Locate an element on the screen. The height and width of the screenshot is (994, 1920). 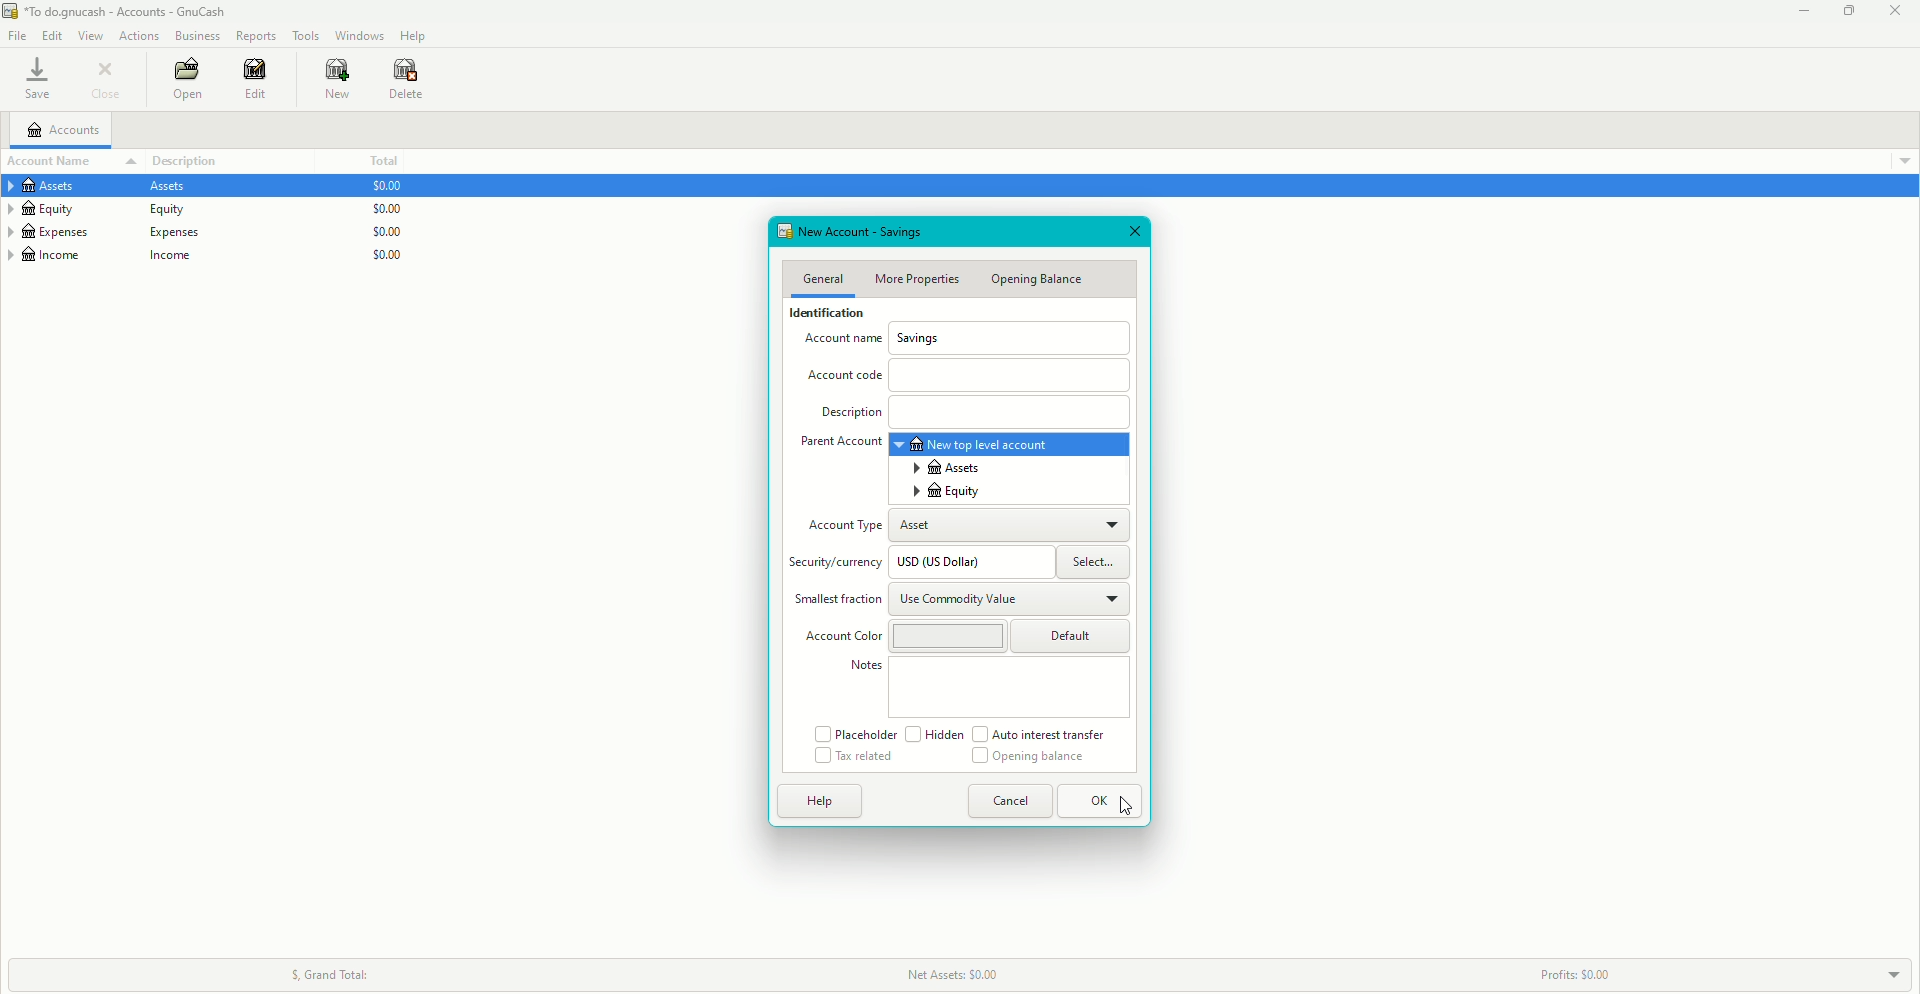
Total is located at coordinates (381, 161).